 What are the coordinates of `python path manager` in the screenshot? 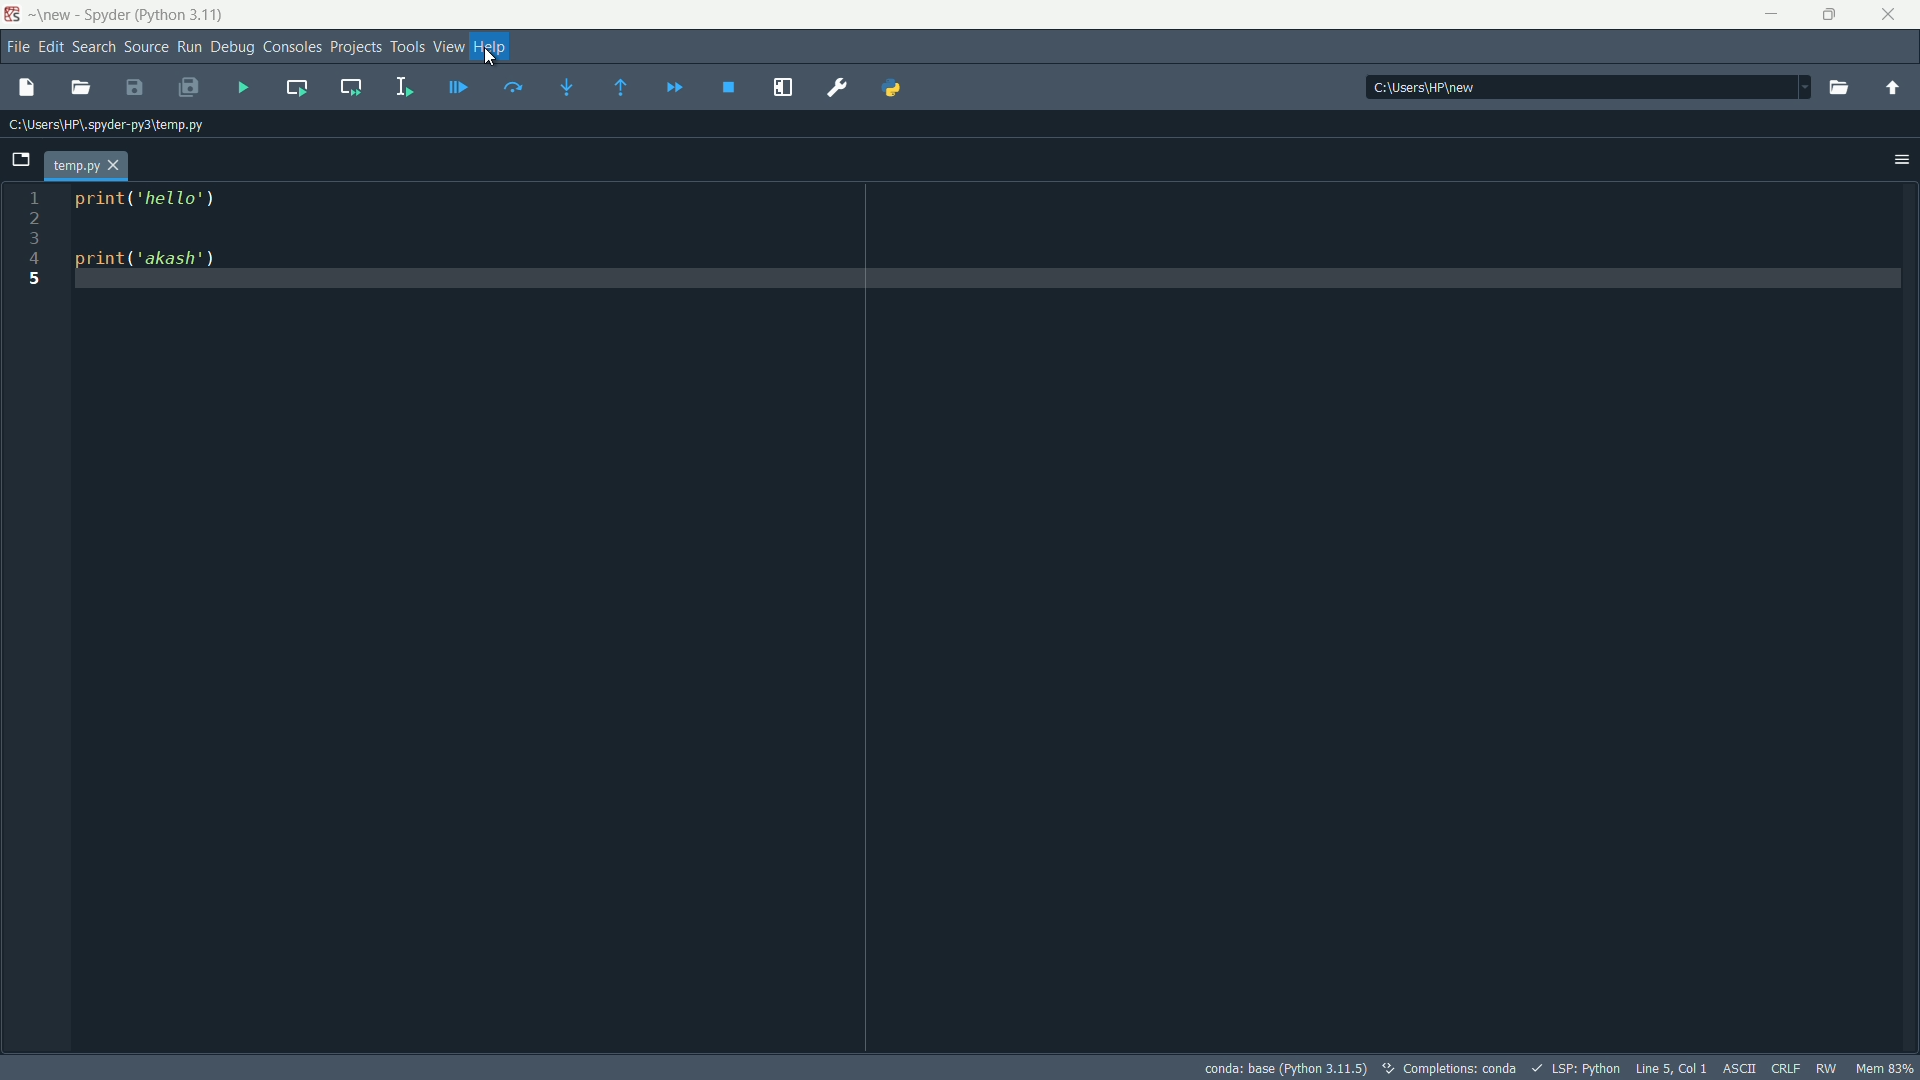 It's located at (897, 88).